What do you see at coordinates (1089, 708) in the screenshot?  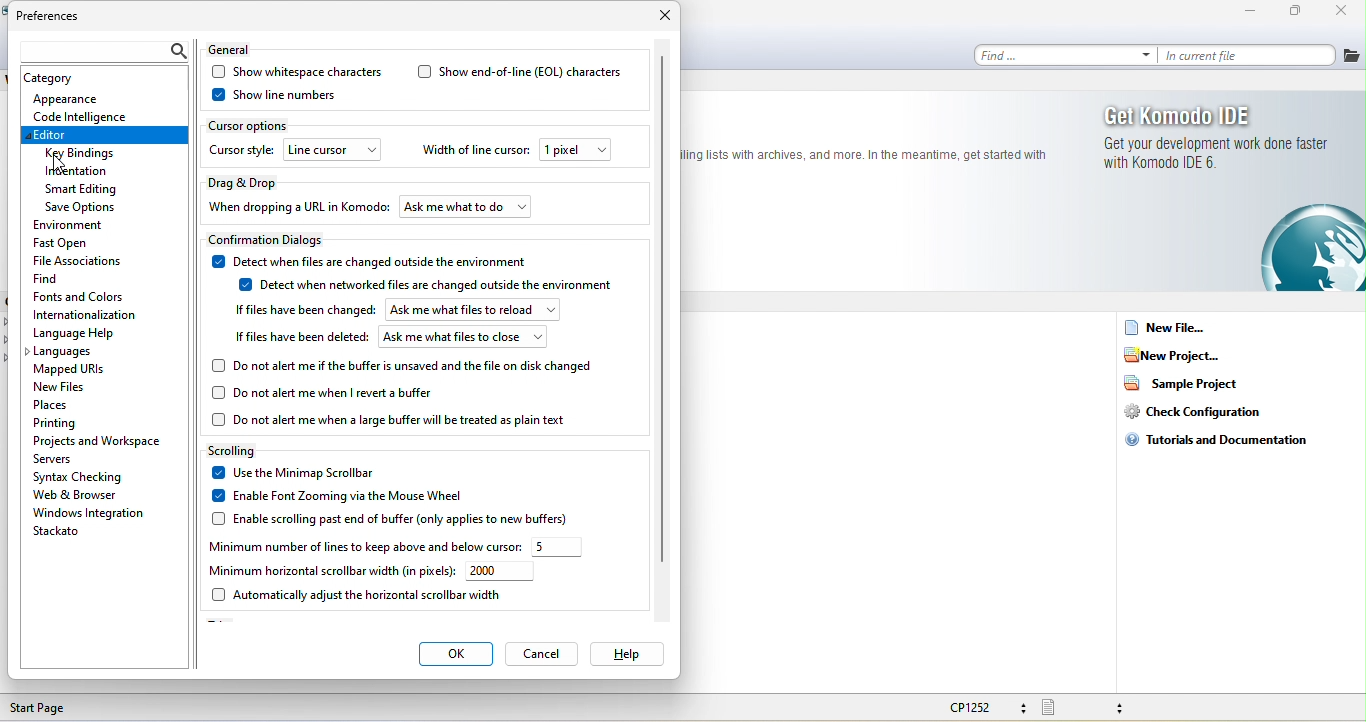 I see `file type` at bounding box center [1089, 708].